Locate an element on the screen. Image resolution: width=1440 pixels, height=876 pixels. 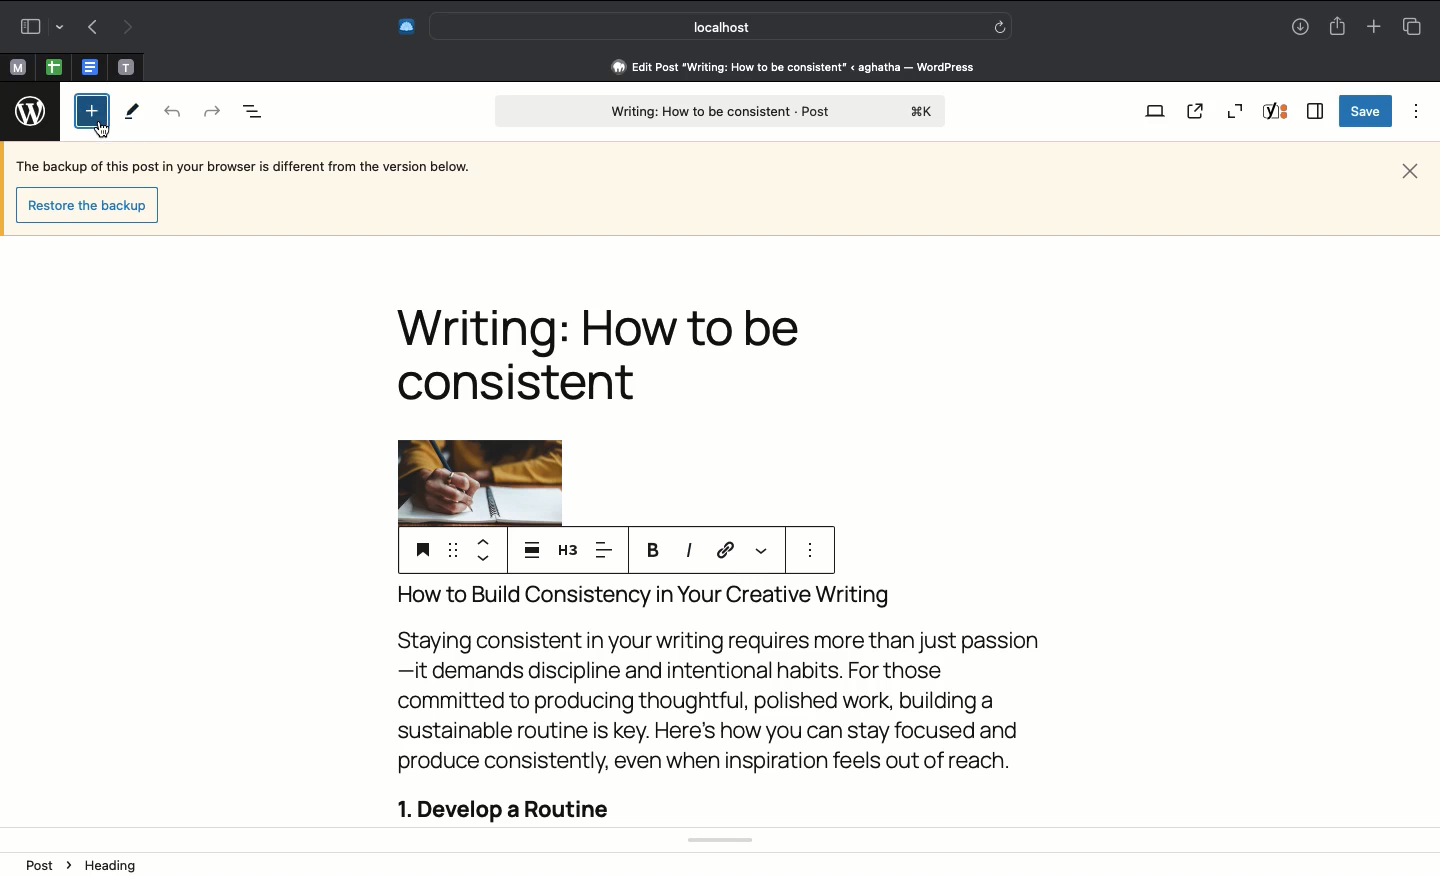
Extensions is located at coordinates (395, 28).